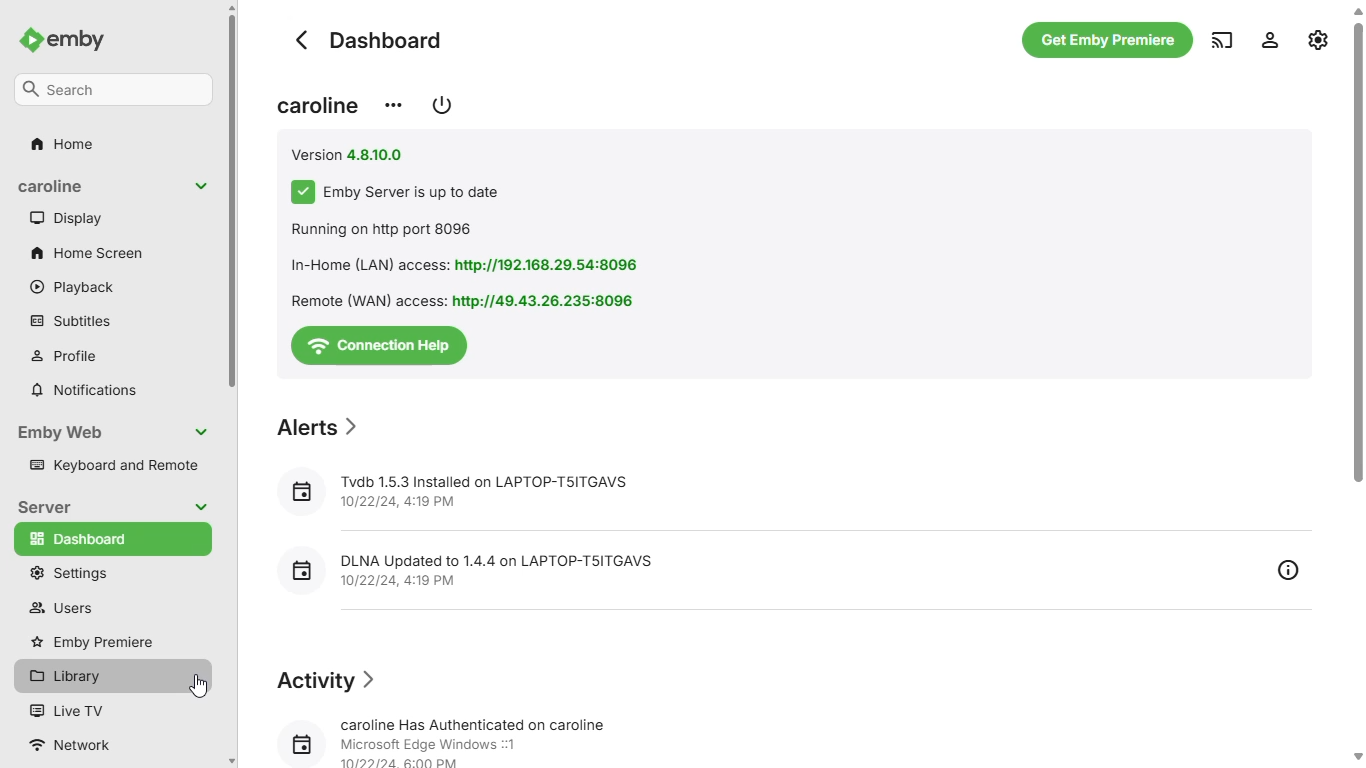  Describe the element at coordinates (493, 568) in the screenshot. I see `{5 DLNAUpdatedto 1.4.4 on LAPTOP-TSITCAVS
10/22/24, 4:19 PM` at that location.